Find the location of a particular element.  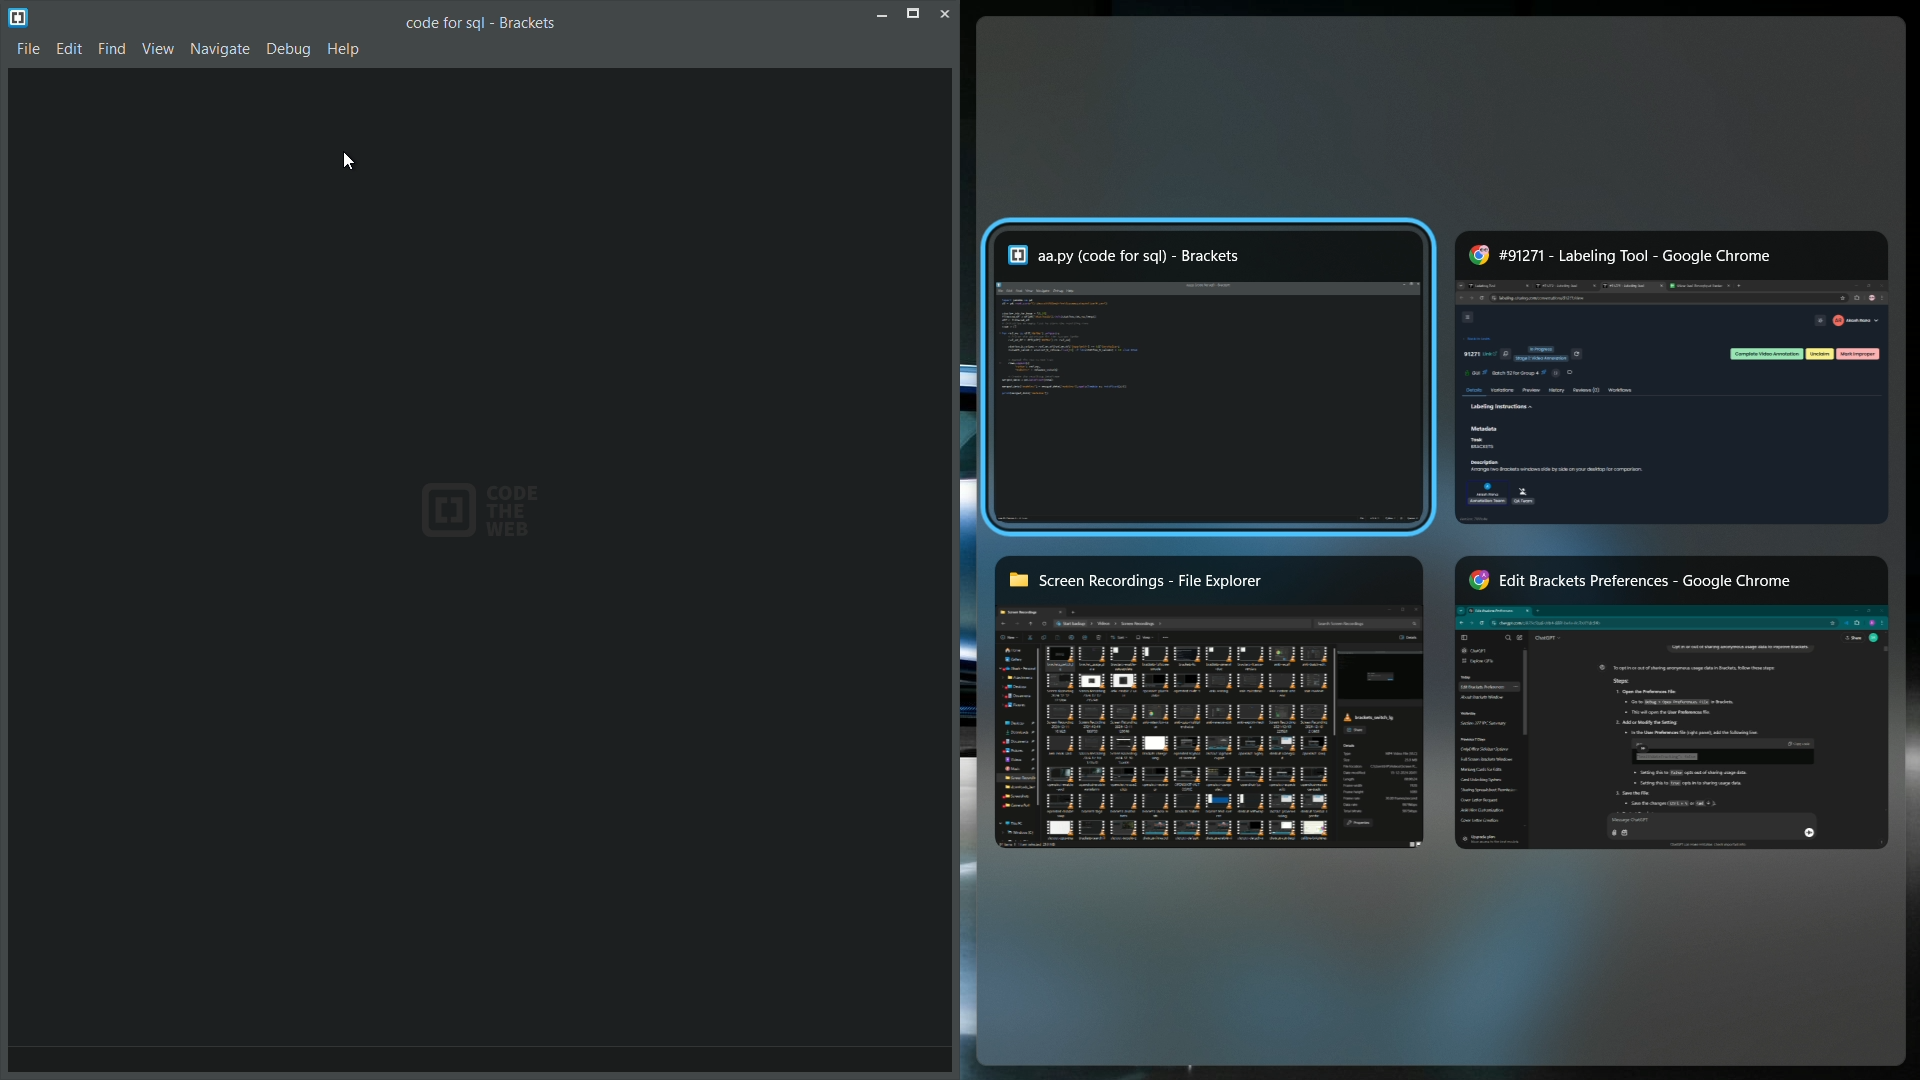

screen recordings folder window is located at coordinates (1208, 702).